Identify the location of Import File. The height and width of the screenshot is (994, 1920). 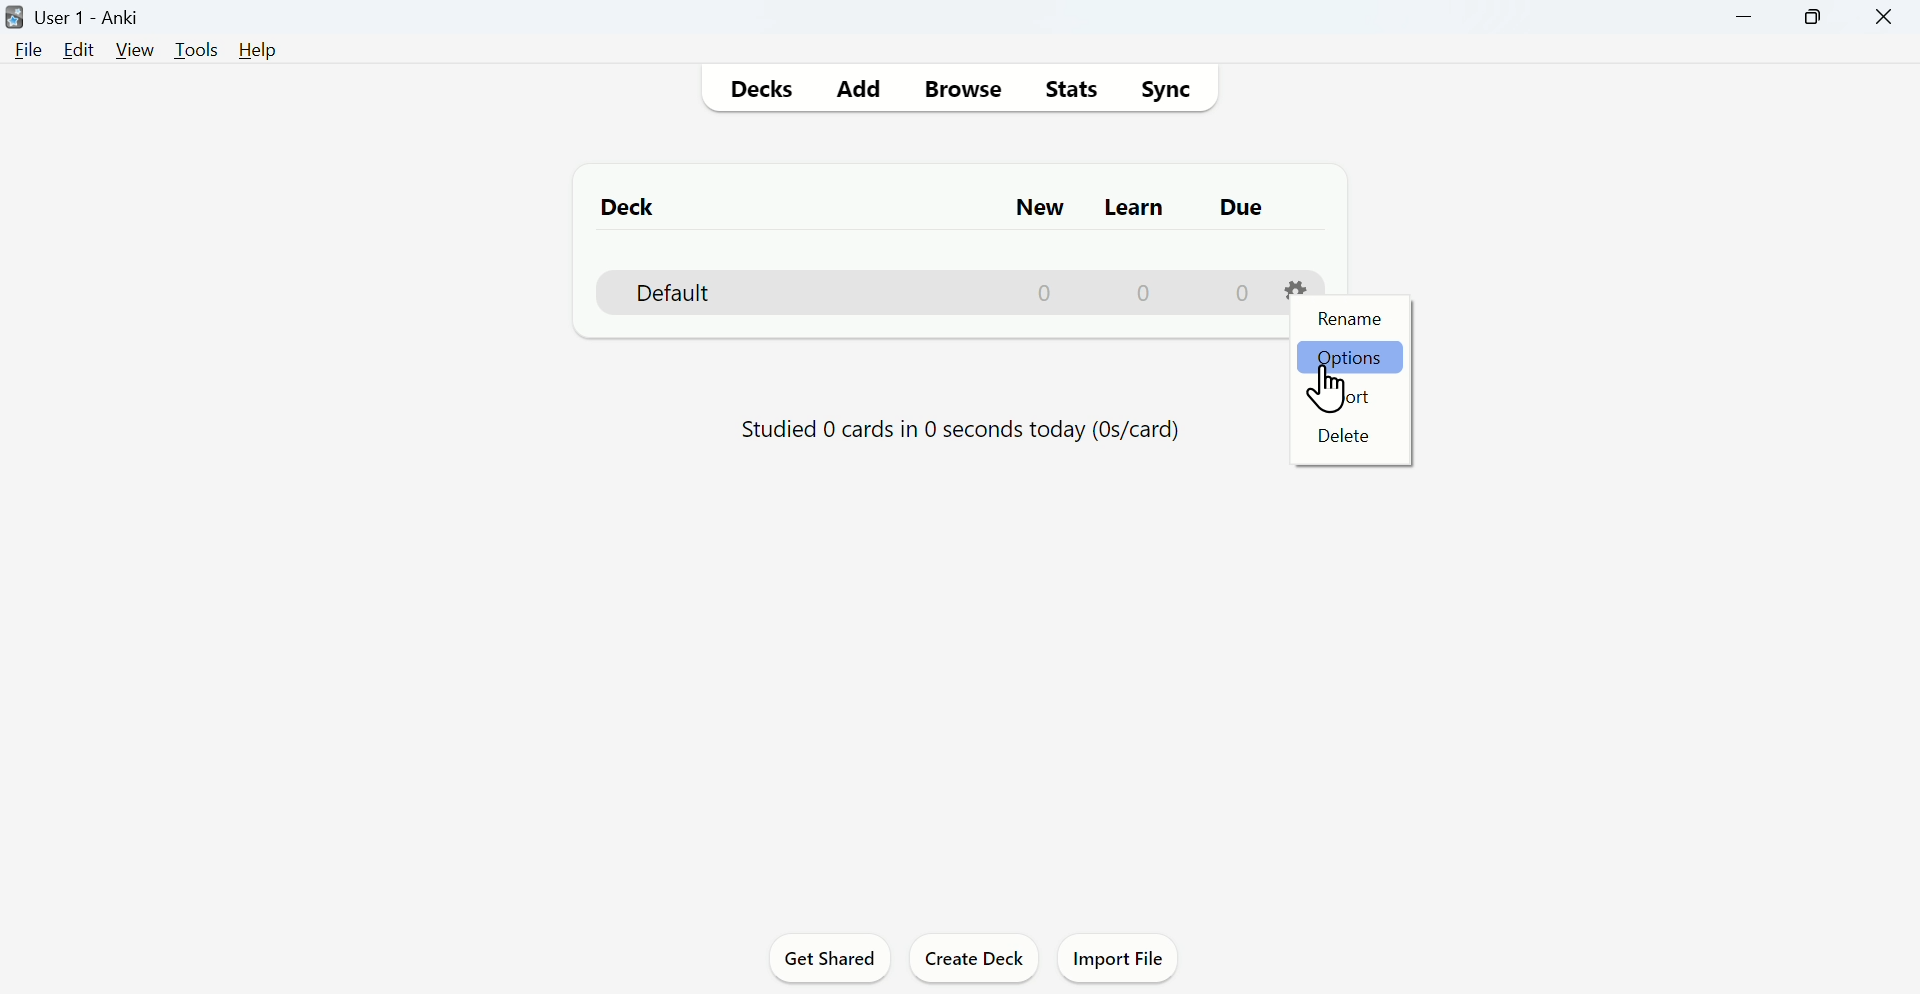
(1119, 957).